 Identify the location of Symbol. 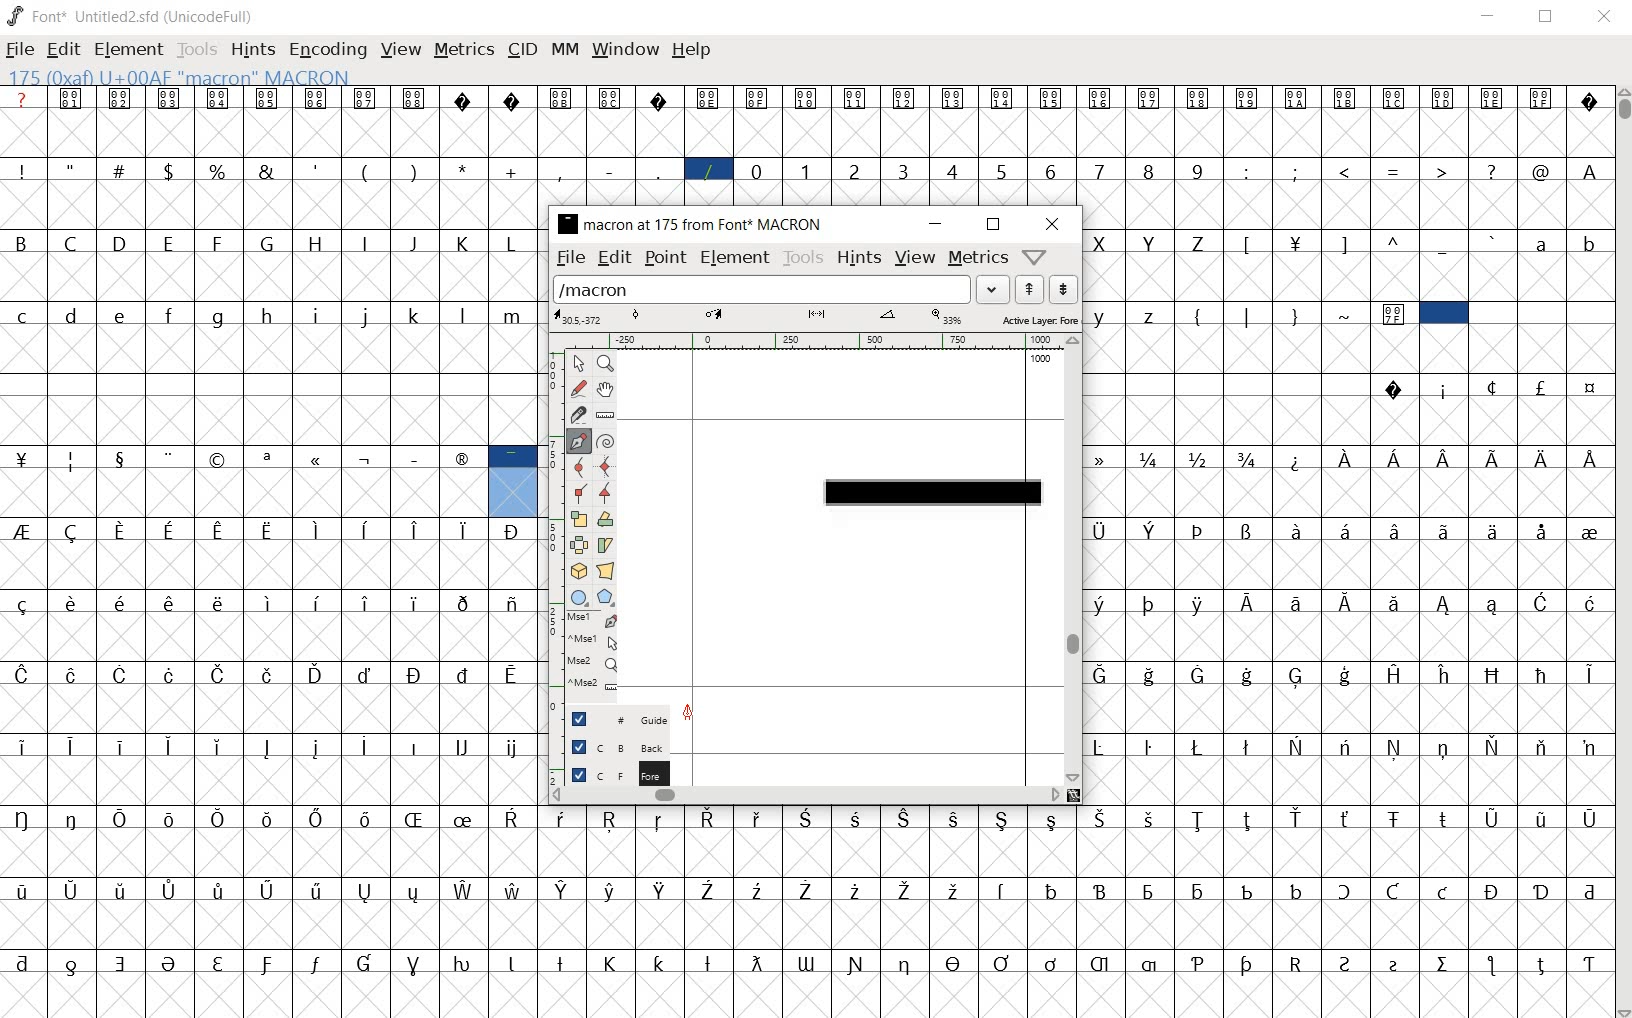
(219, 98).